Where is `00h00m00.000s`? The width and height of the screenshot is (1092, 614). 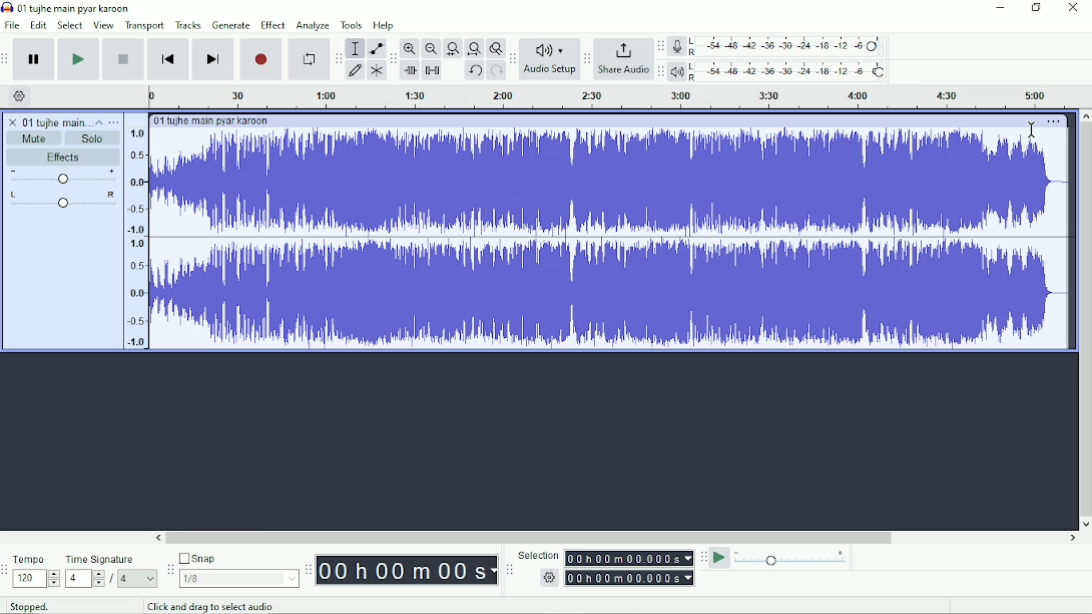
00h00m00.000s is located at coordinates (630, 559).